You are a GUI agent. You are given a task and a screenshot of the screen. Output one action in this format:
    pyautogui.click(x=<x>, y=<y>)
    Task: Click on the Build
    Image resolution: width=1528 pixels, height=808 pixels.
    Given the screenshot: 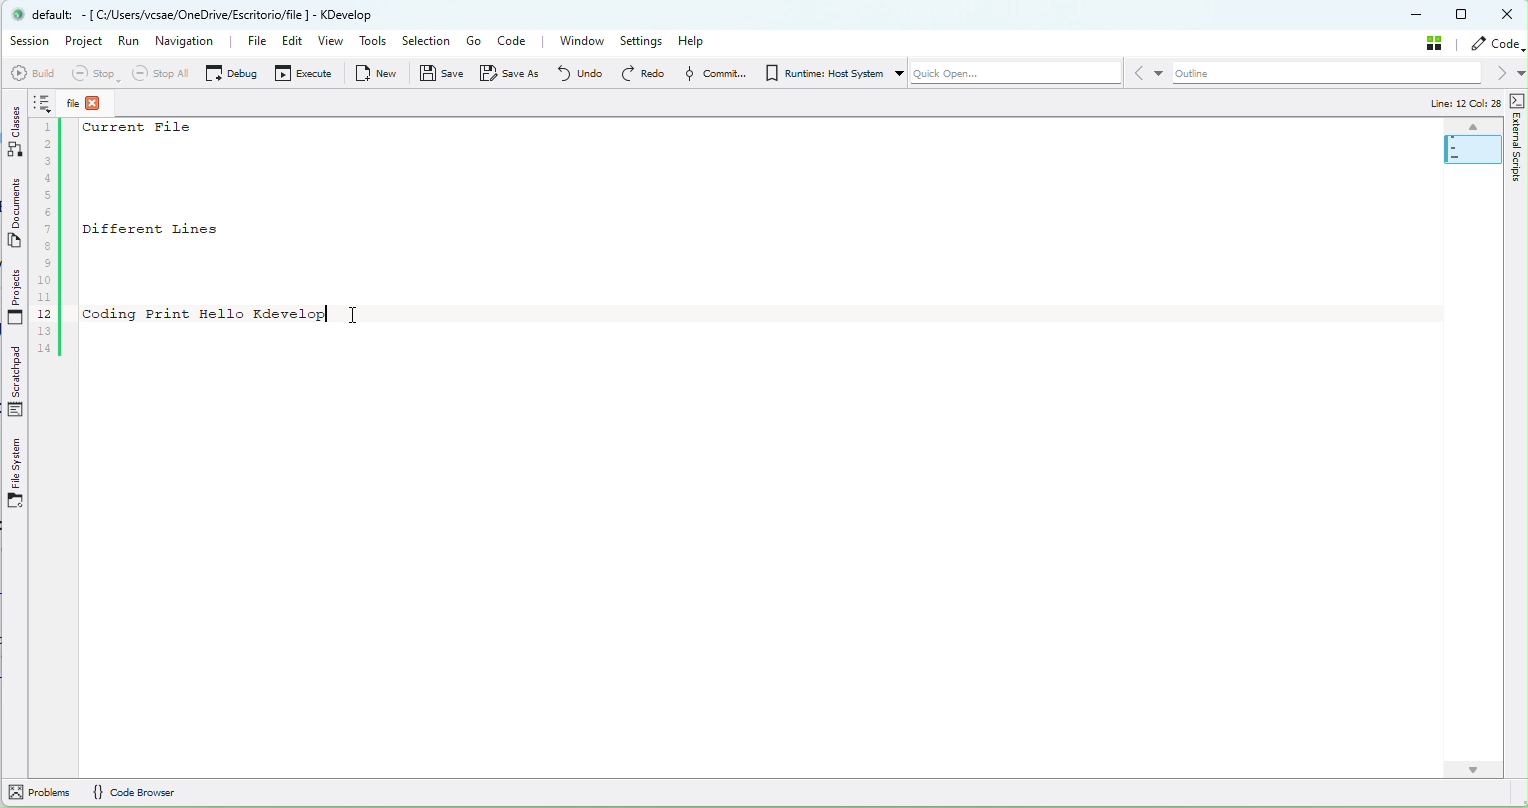 What is the action you would take?
    pyautogui.click(x=31, y=73)
    